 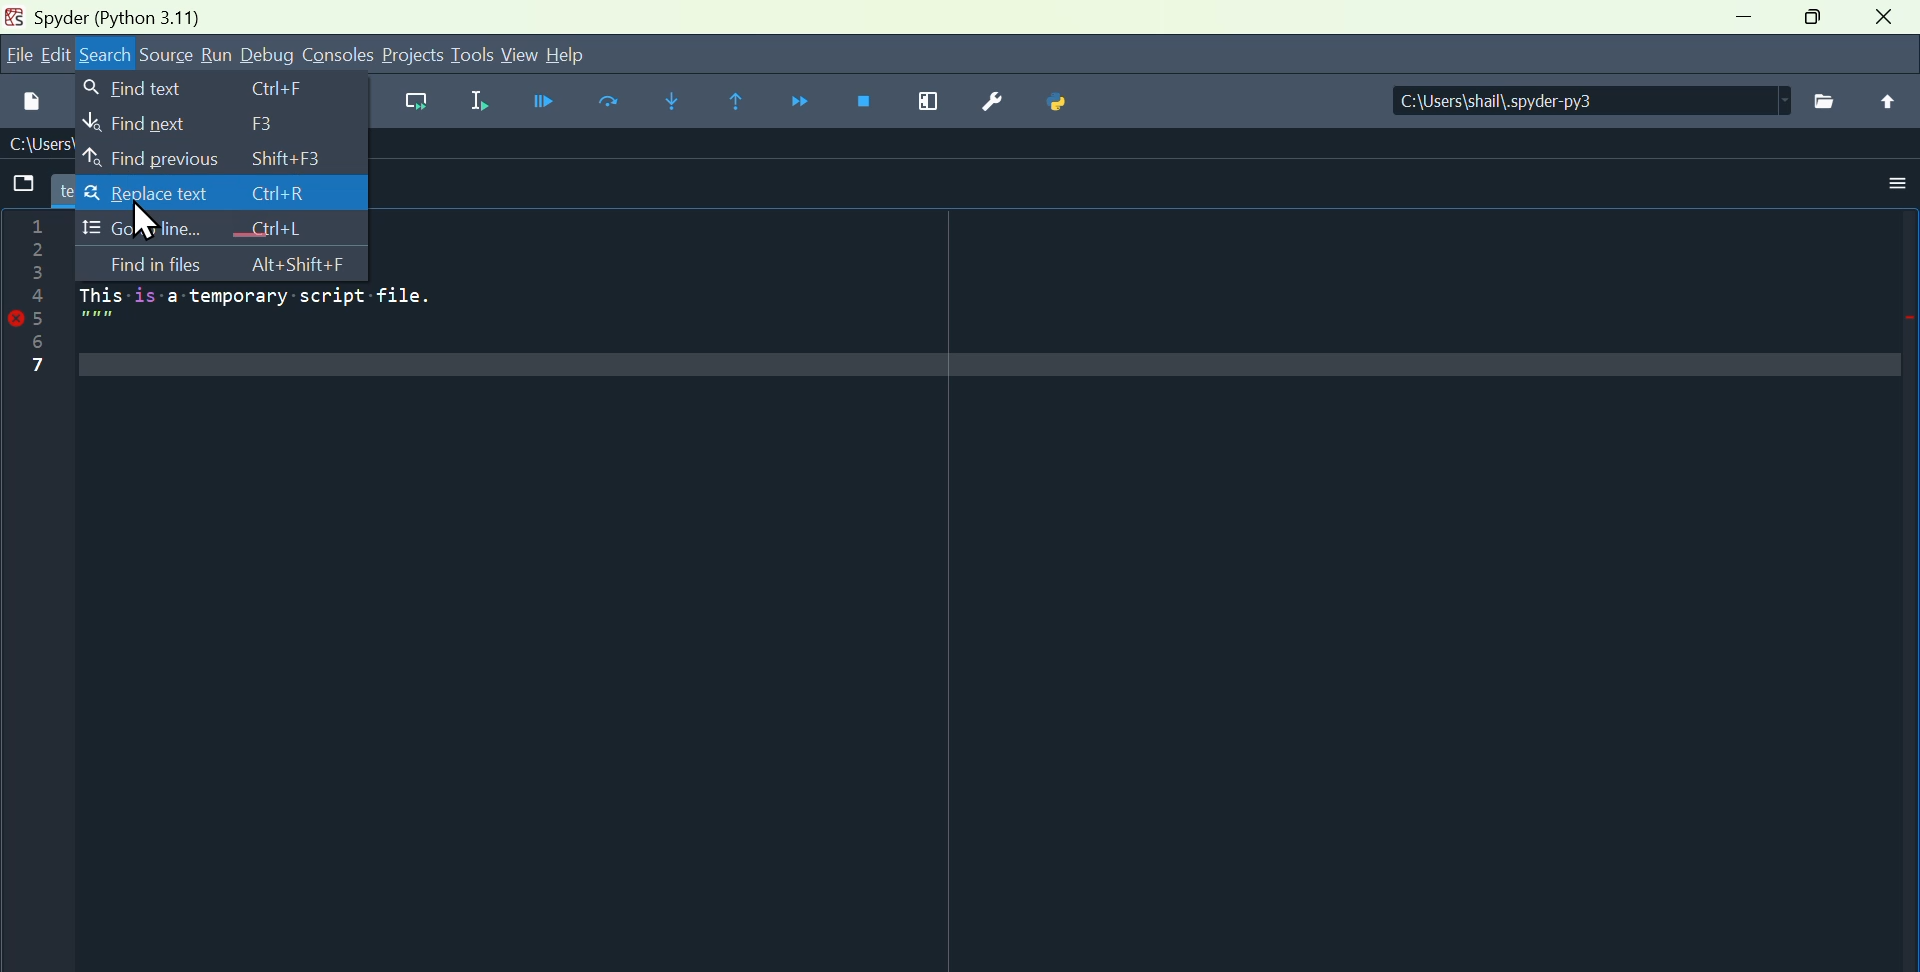 What do you see at coordinates (217, 262) in the screenshot?
I see `Find and files` at bounding box center [217, 262].